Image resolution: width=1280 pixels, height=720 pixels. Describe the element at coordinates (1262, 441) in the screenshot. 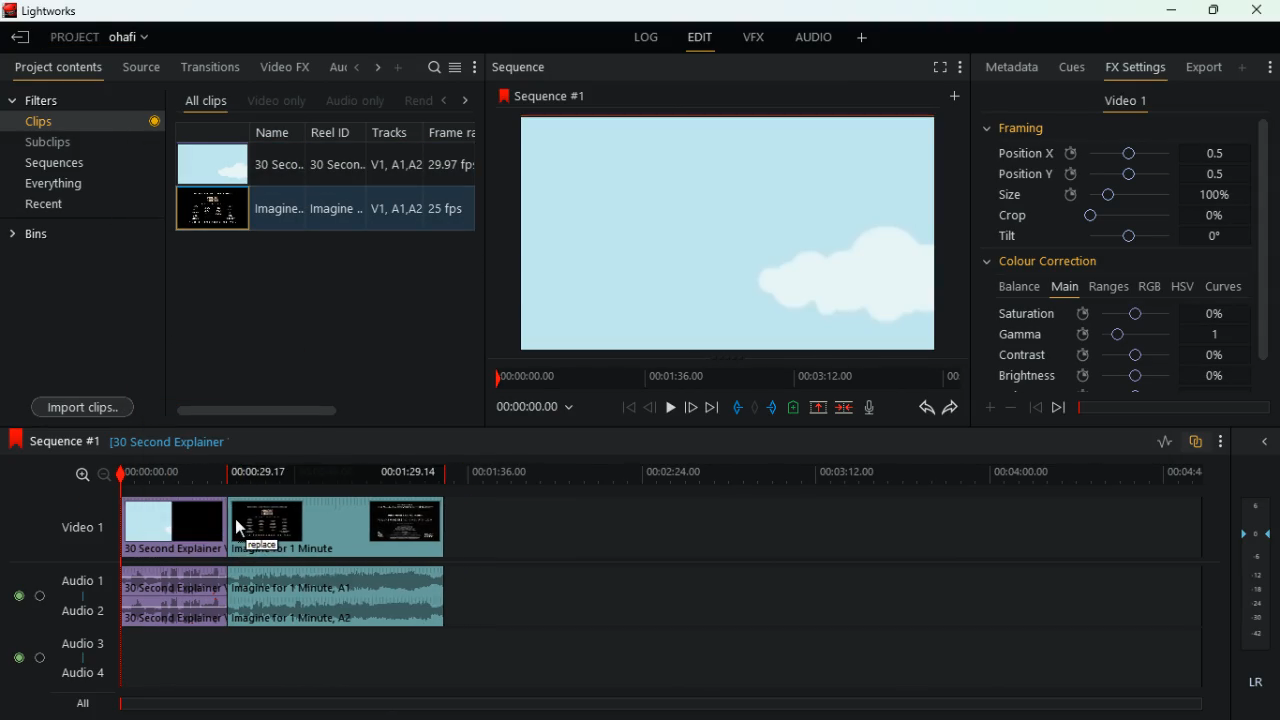

I see `back` at that location.